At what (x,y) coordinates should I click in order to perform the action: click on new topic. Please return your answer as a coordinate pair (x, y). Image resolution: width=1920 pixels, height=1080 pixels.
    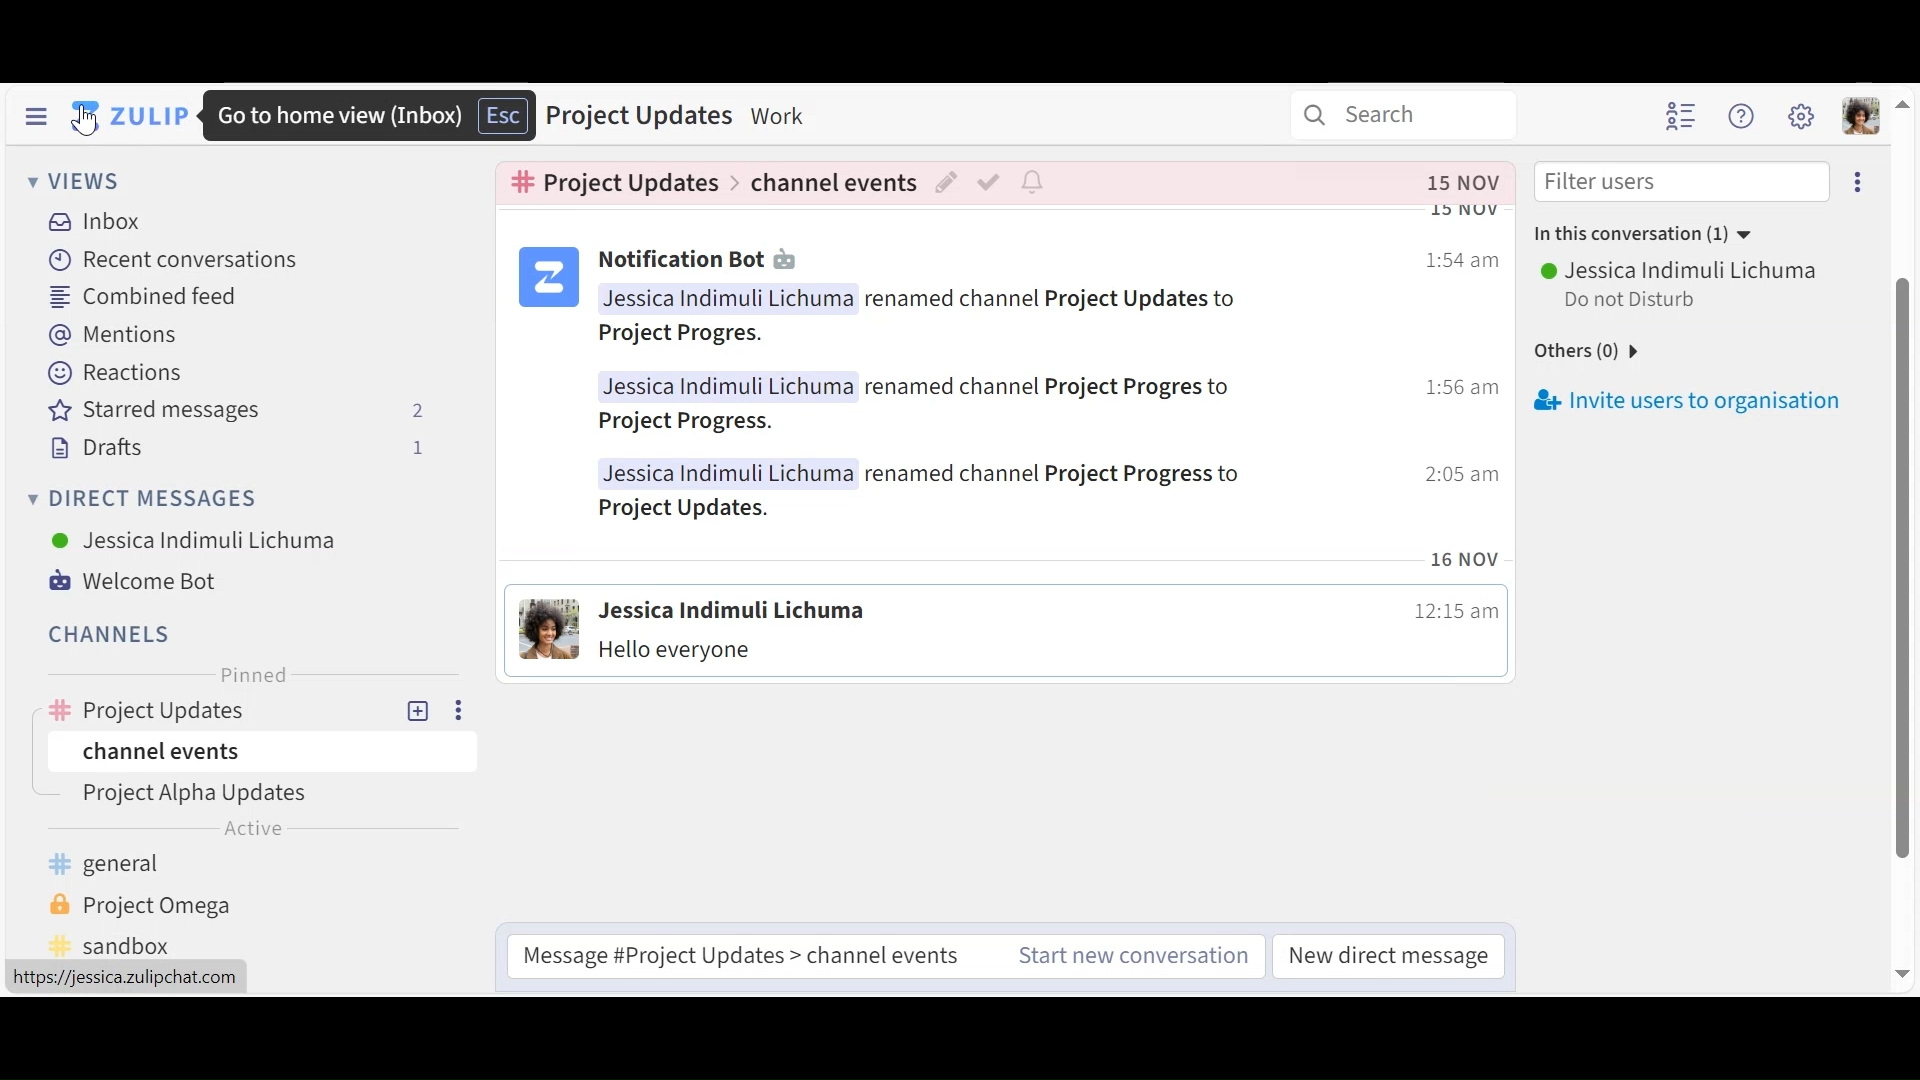
    Looking at the image, I should click on (416, 710).